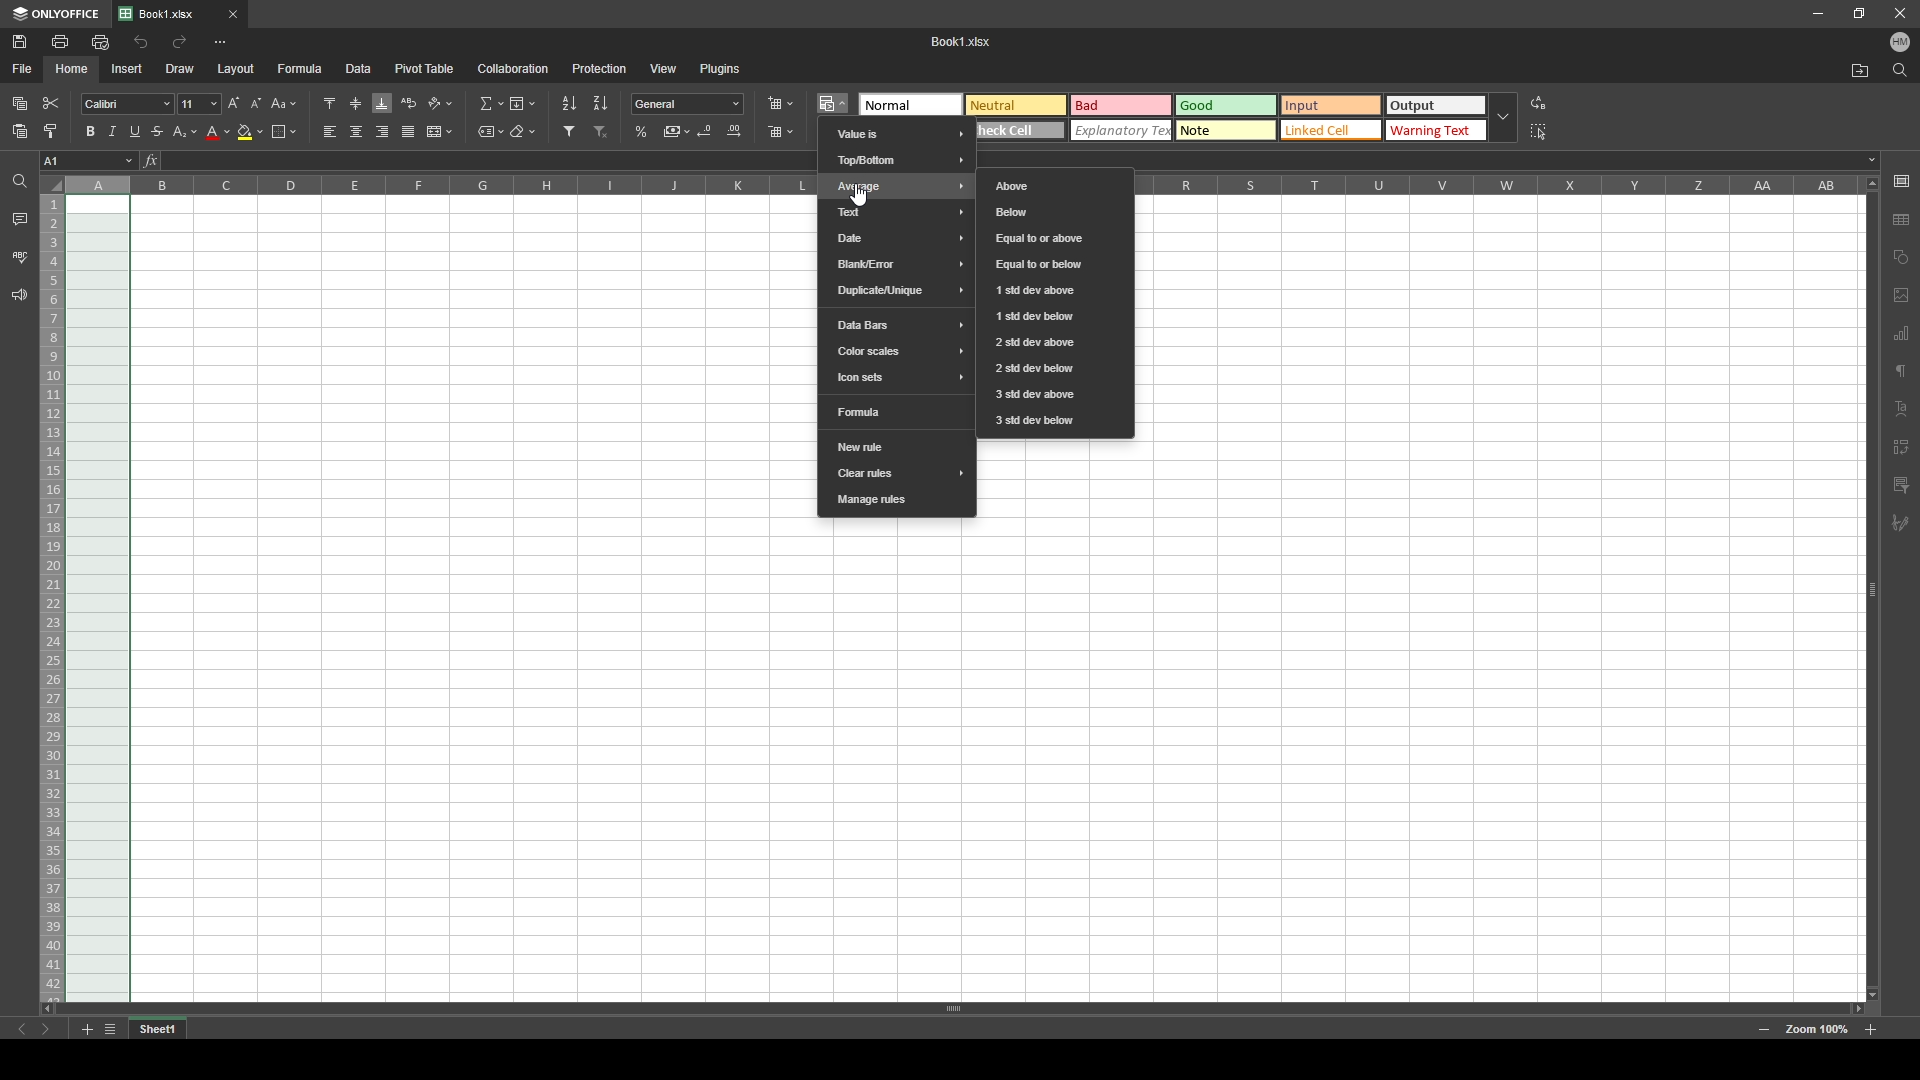 This screenshot has width=1920, height=1080. I want to click on 2 std dev above, so click(1056, 343).